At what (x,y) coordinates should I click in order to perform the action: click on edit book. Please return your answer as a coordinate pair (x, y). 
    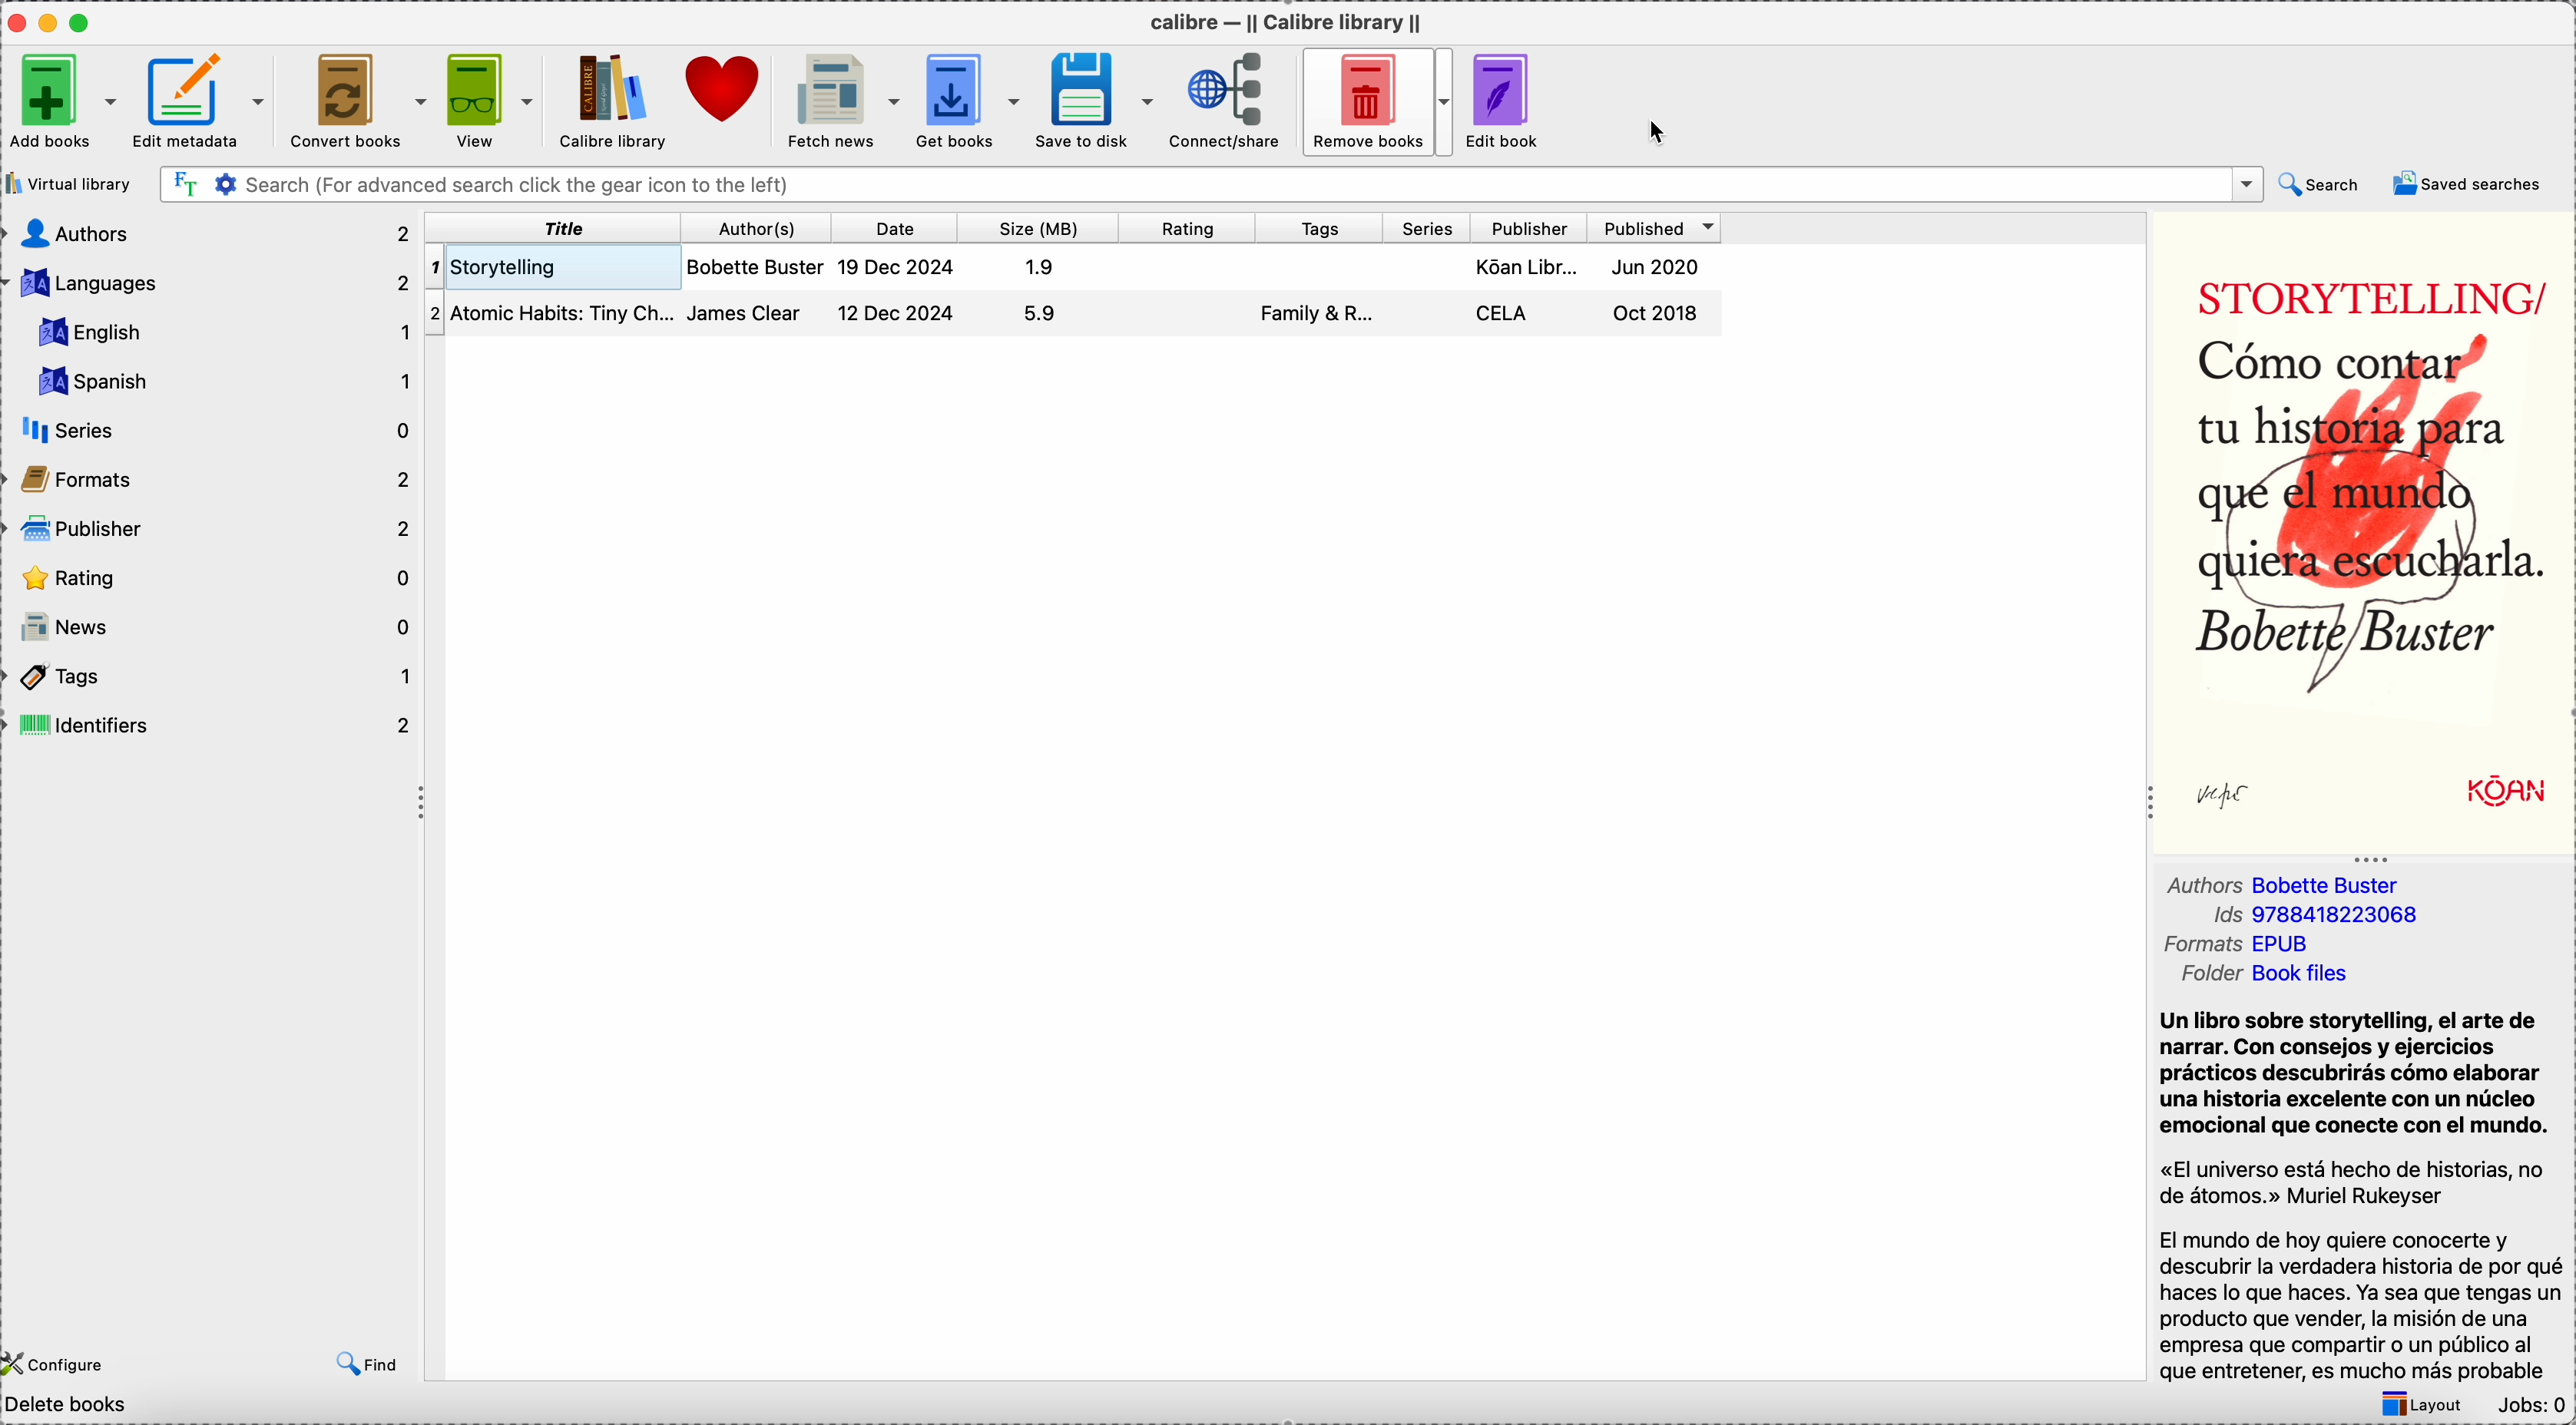
    Looking at the image, I should click on (1510, 102).